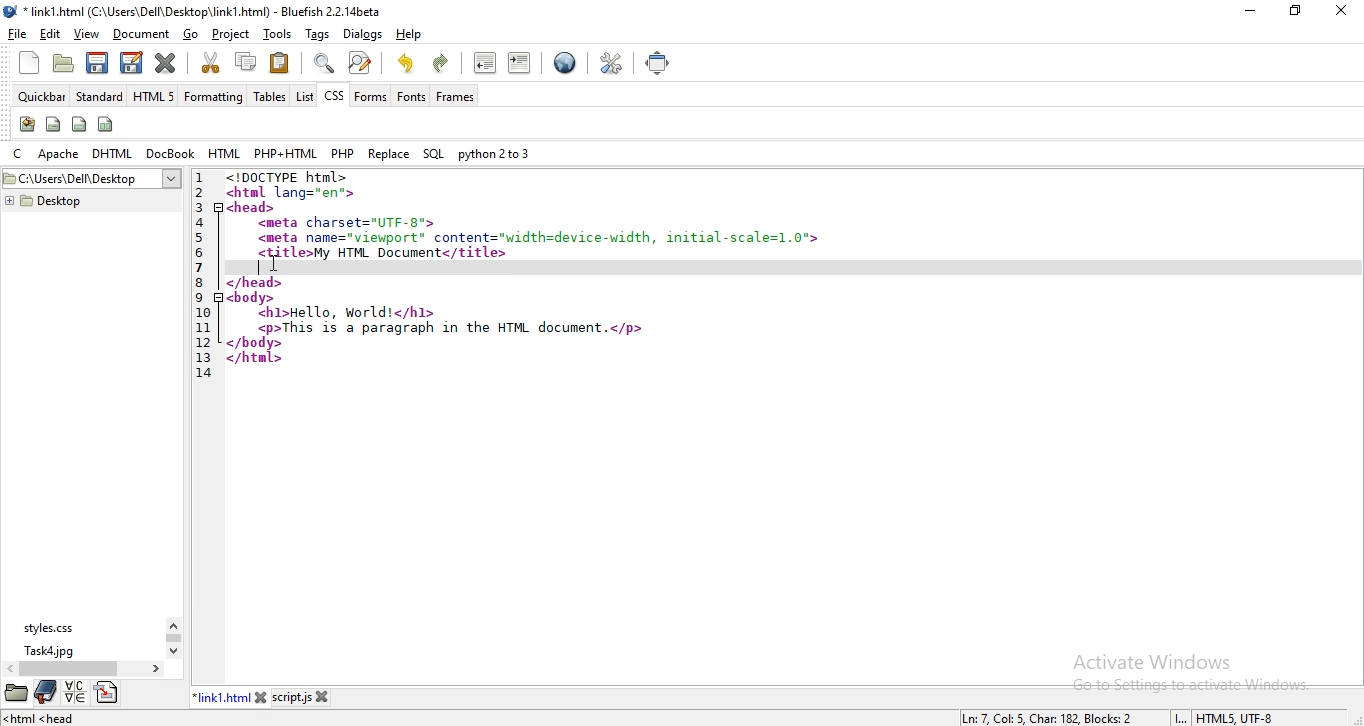  Describe the element at coordinates (49, 33) in the screenshot. I see `edit` at that location.